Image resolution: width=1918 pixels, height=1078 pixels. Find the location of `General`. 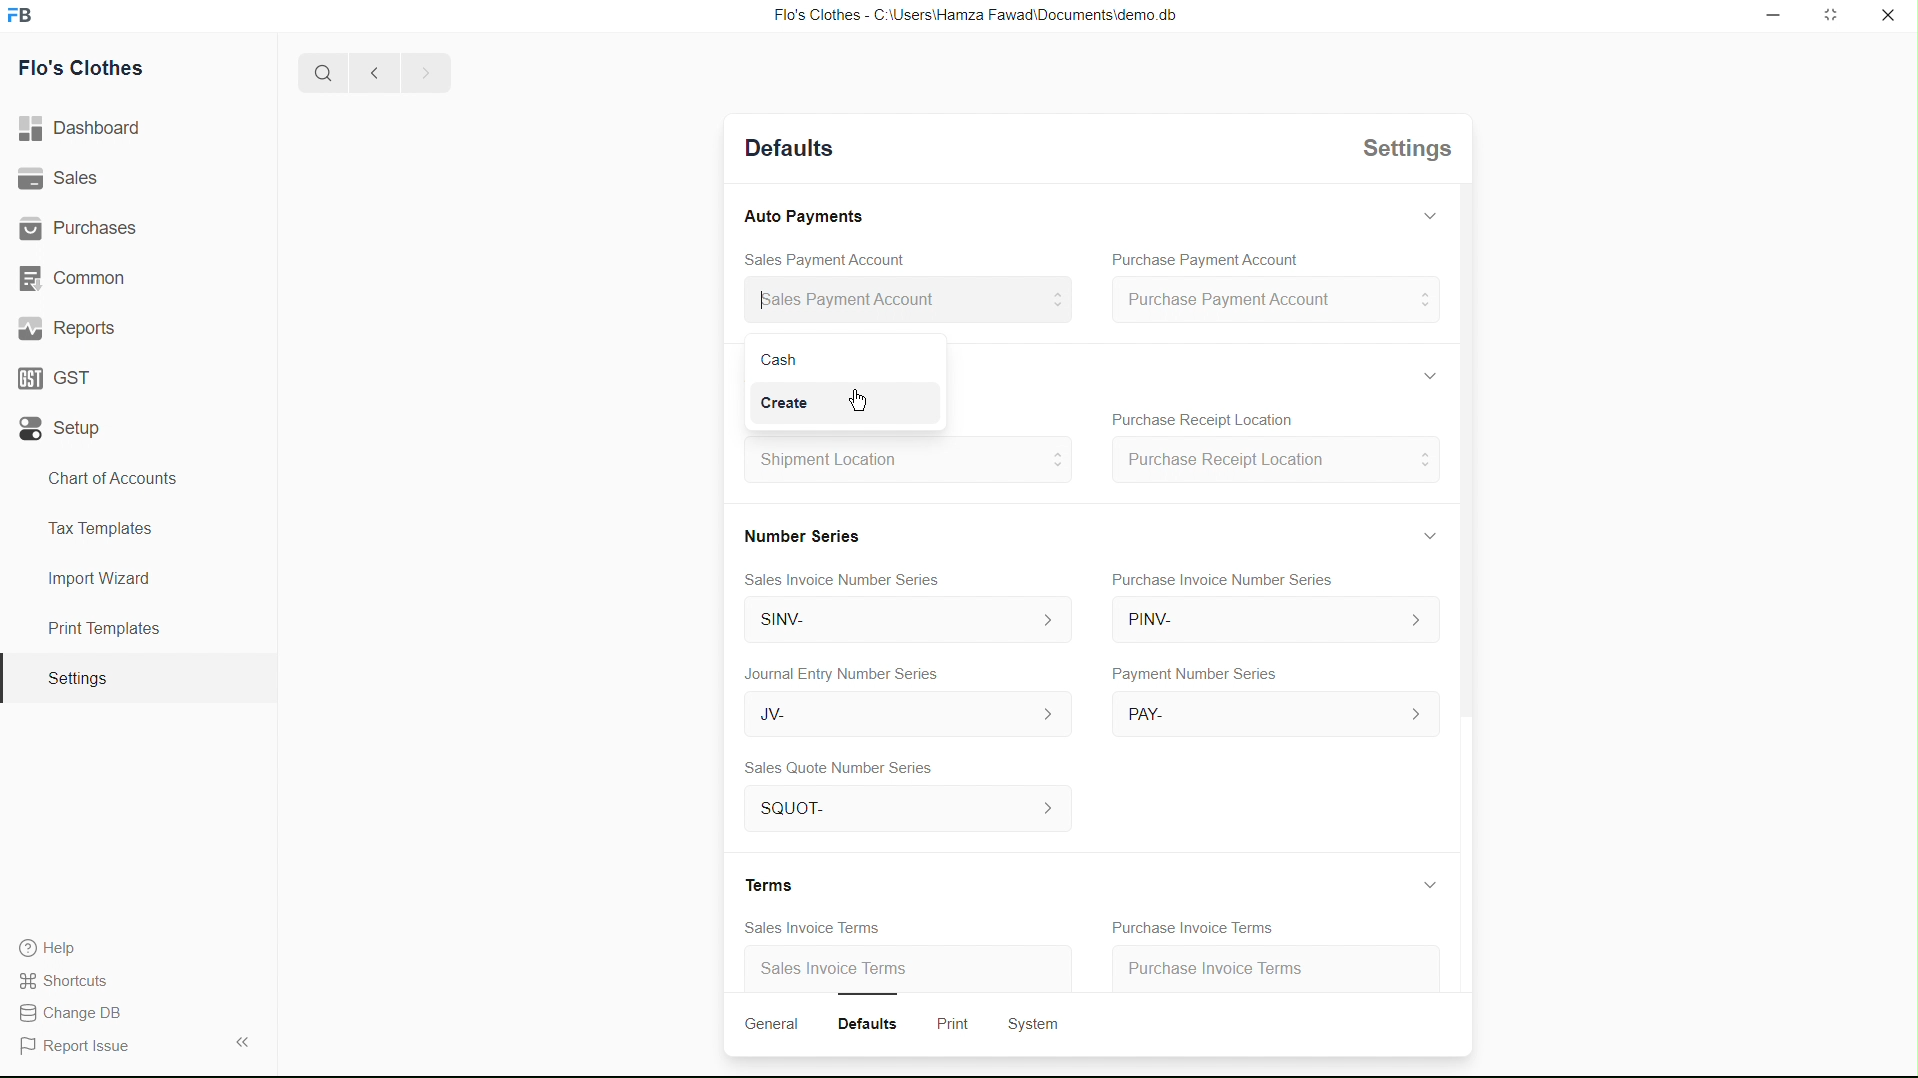

General is located at coordinates (770, 1023).